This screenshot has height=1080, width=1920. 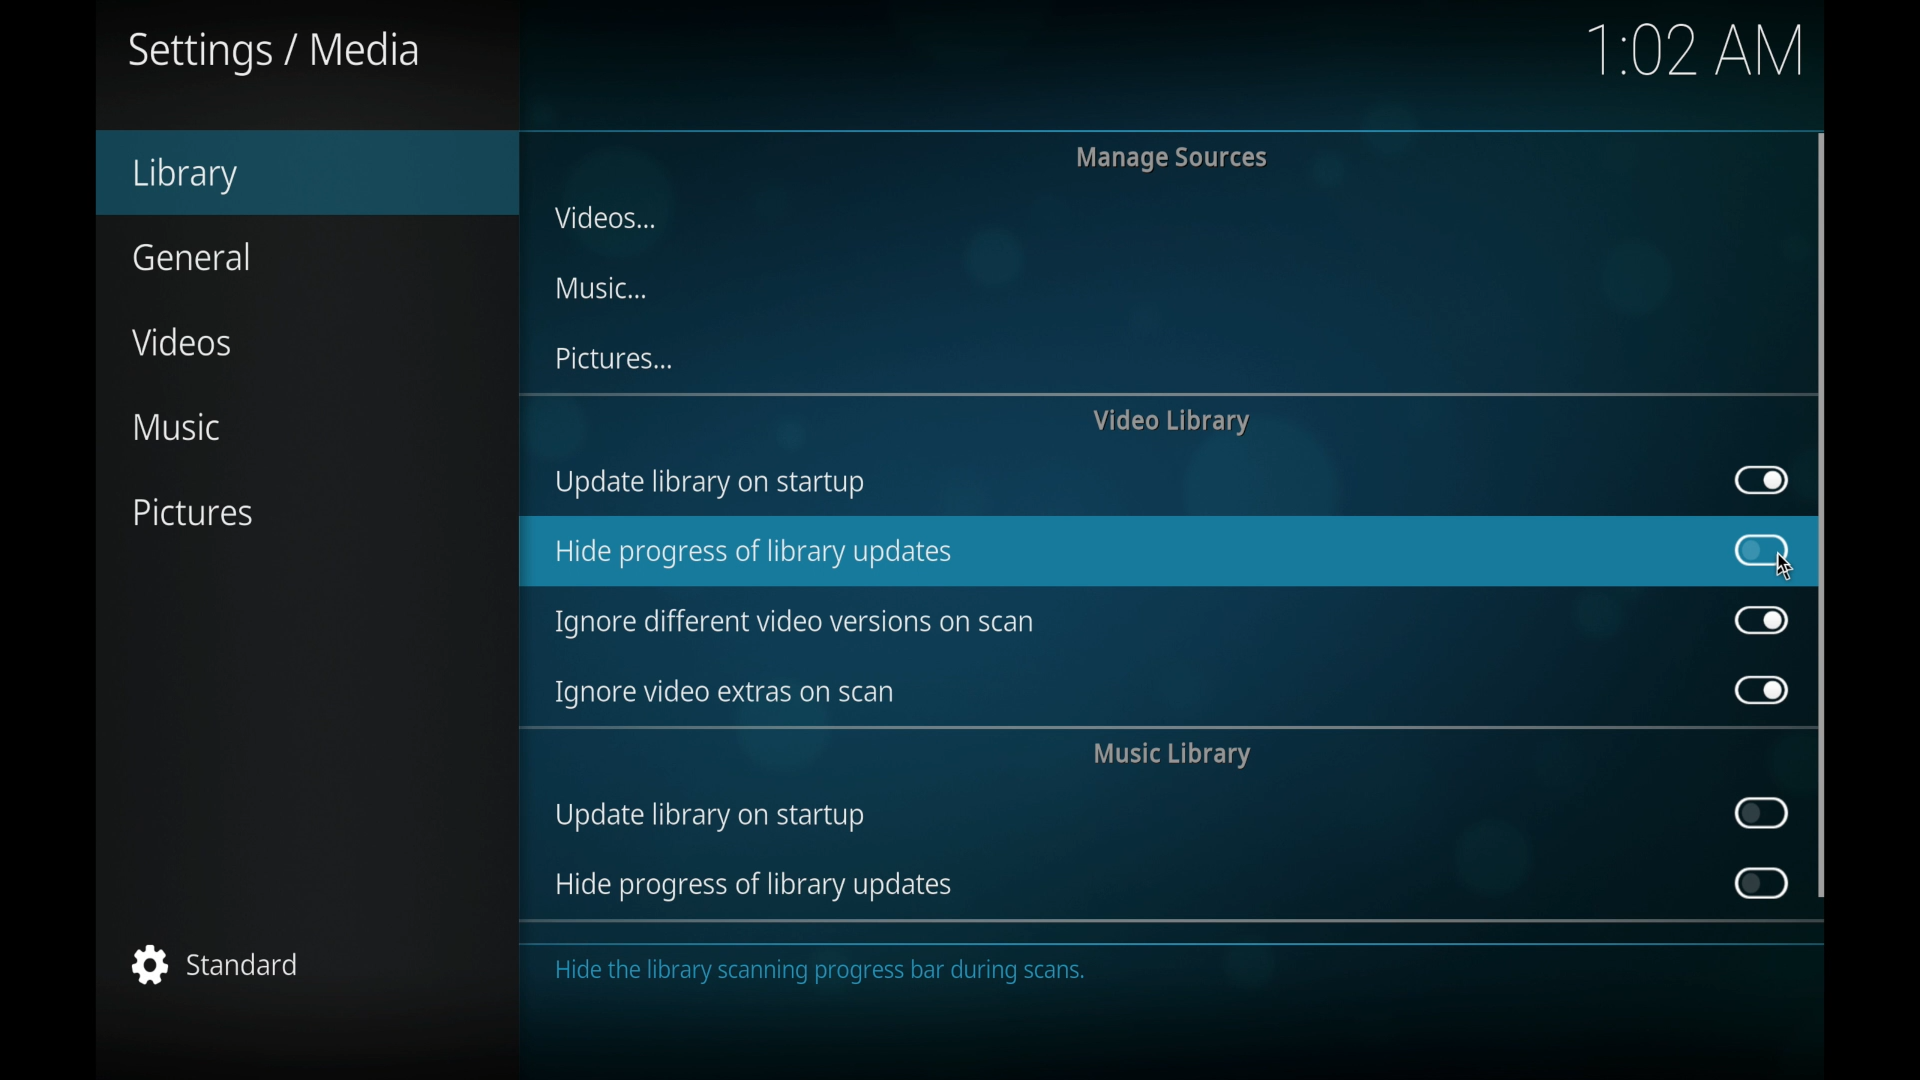 What do you see at coordinates (1822, 512) in the screenshot?
I see `scroll box` at bounding box center [1822, 512].